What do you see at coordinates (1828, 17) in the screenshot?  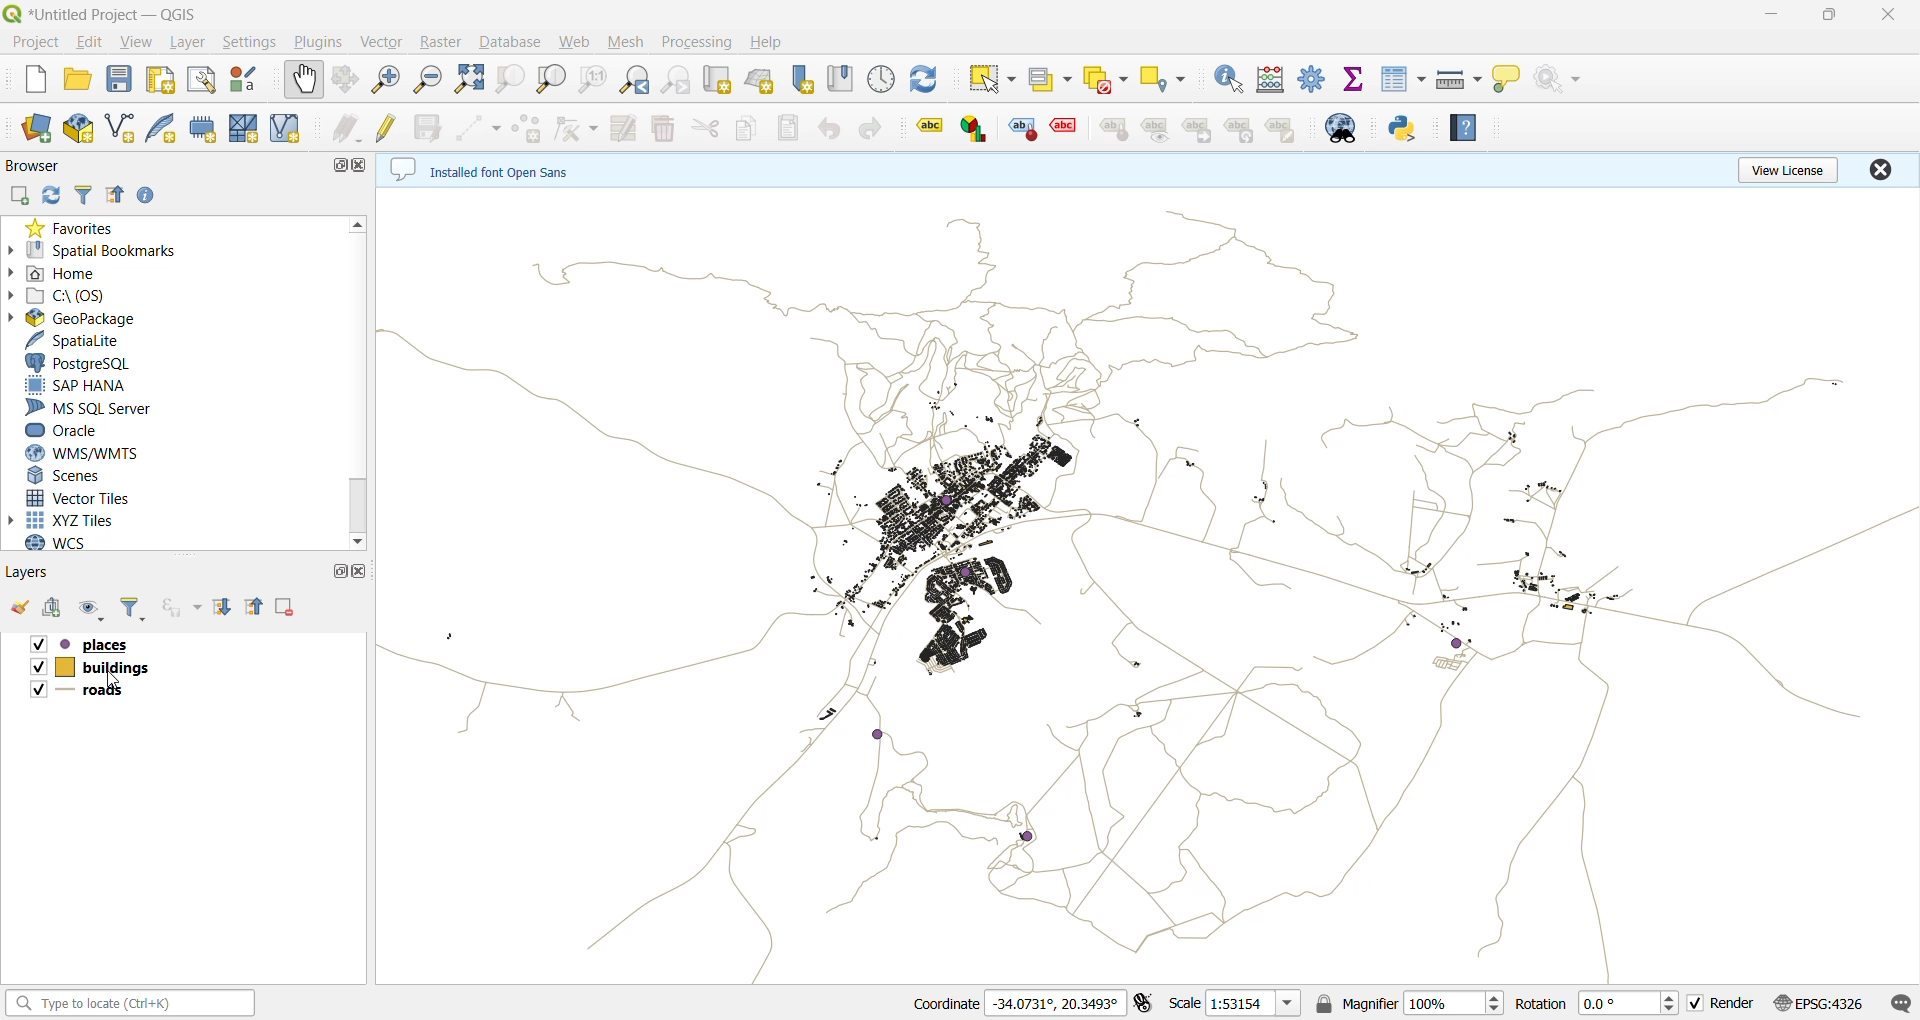 I see `maximize` at bounding box center [1828, 17].